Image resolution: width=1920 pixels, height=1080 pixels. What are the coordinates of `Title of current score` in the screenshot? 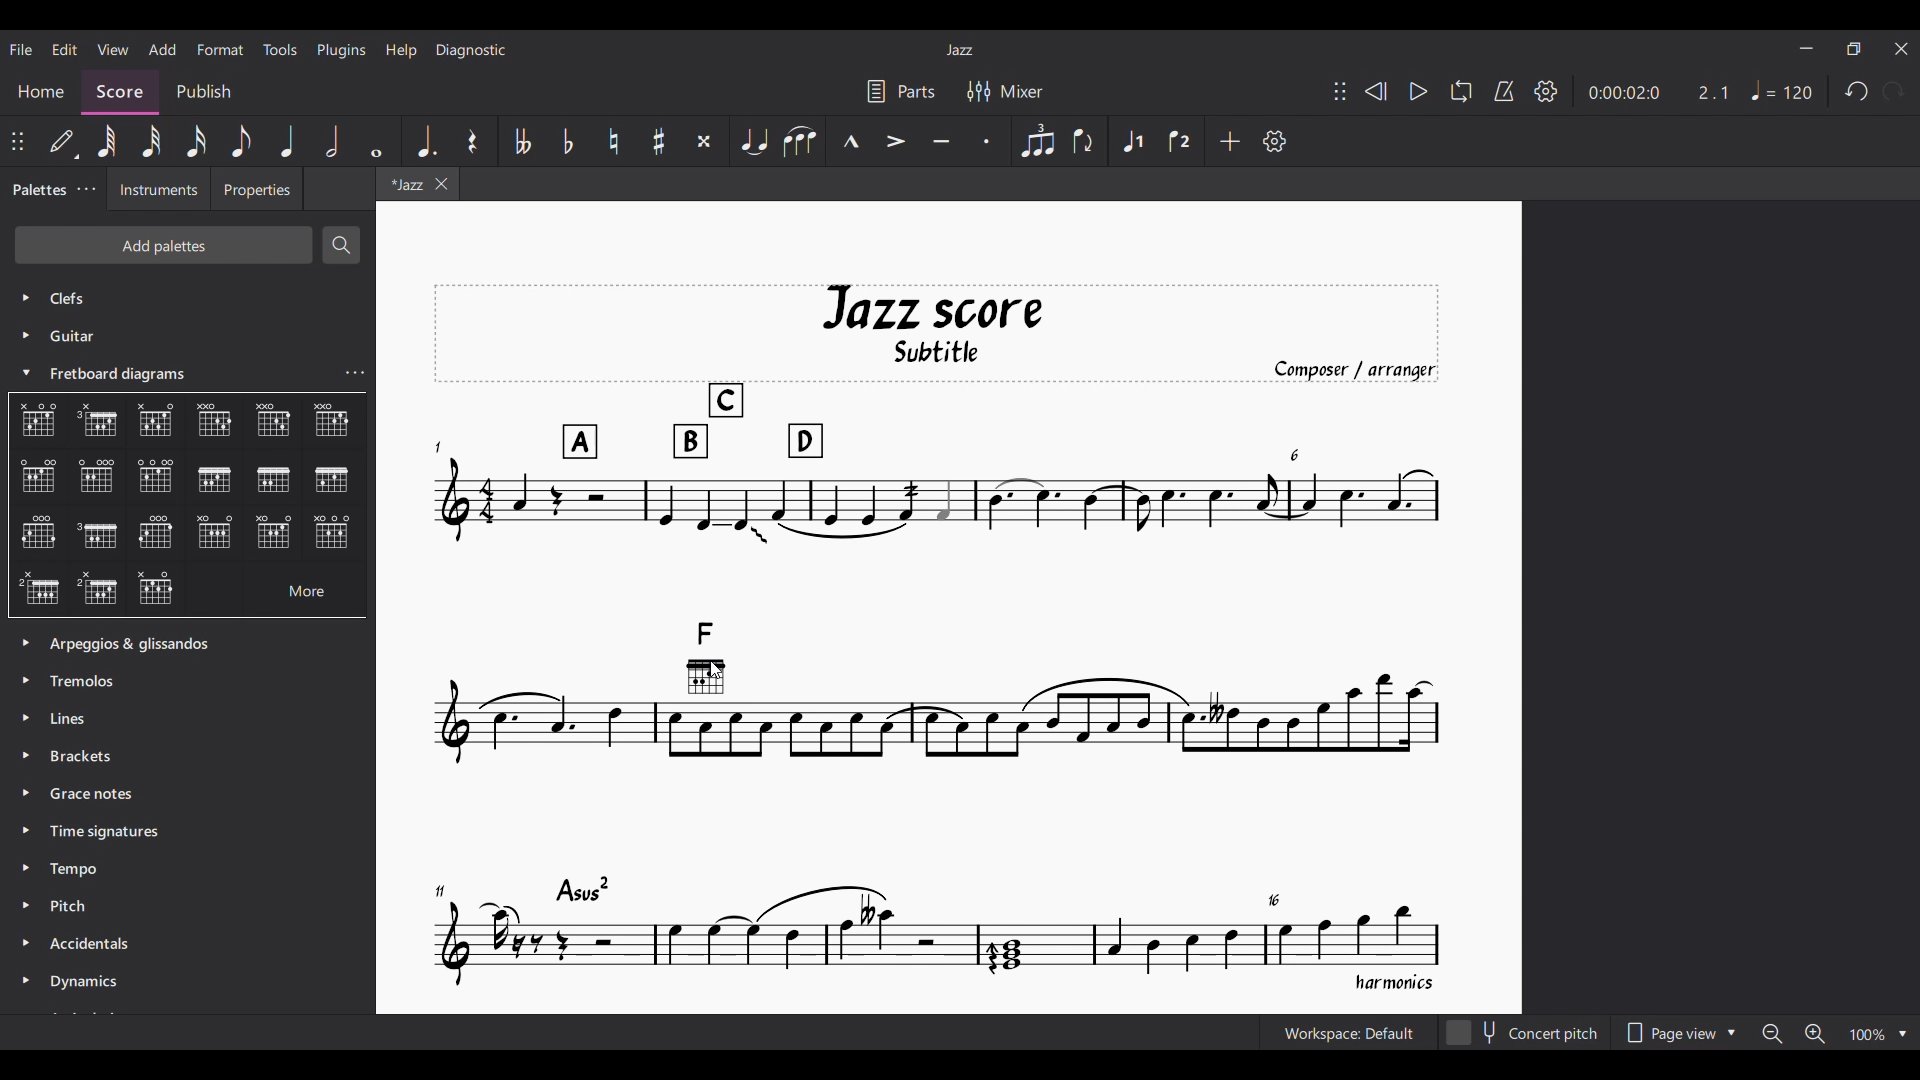 It's located at (959, 50).